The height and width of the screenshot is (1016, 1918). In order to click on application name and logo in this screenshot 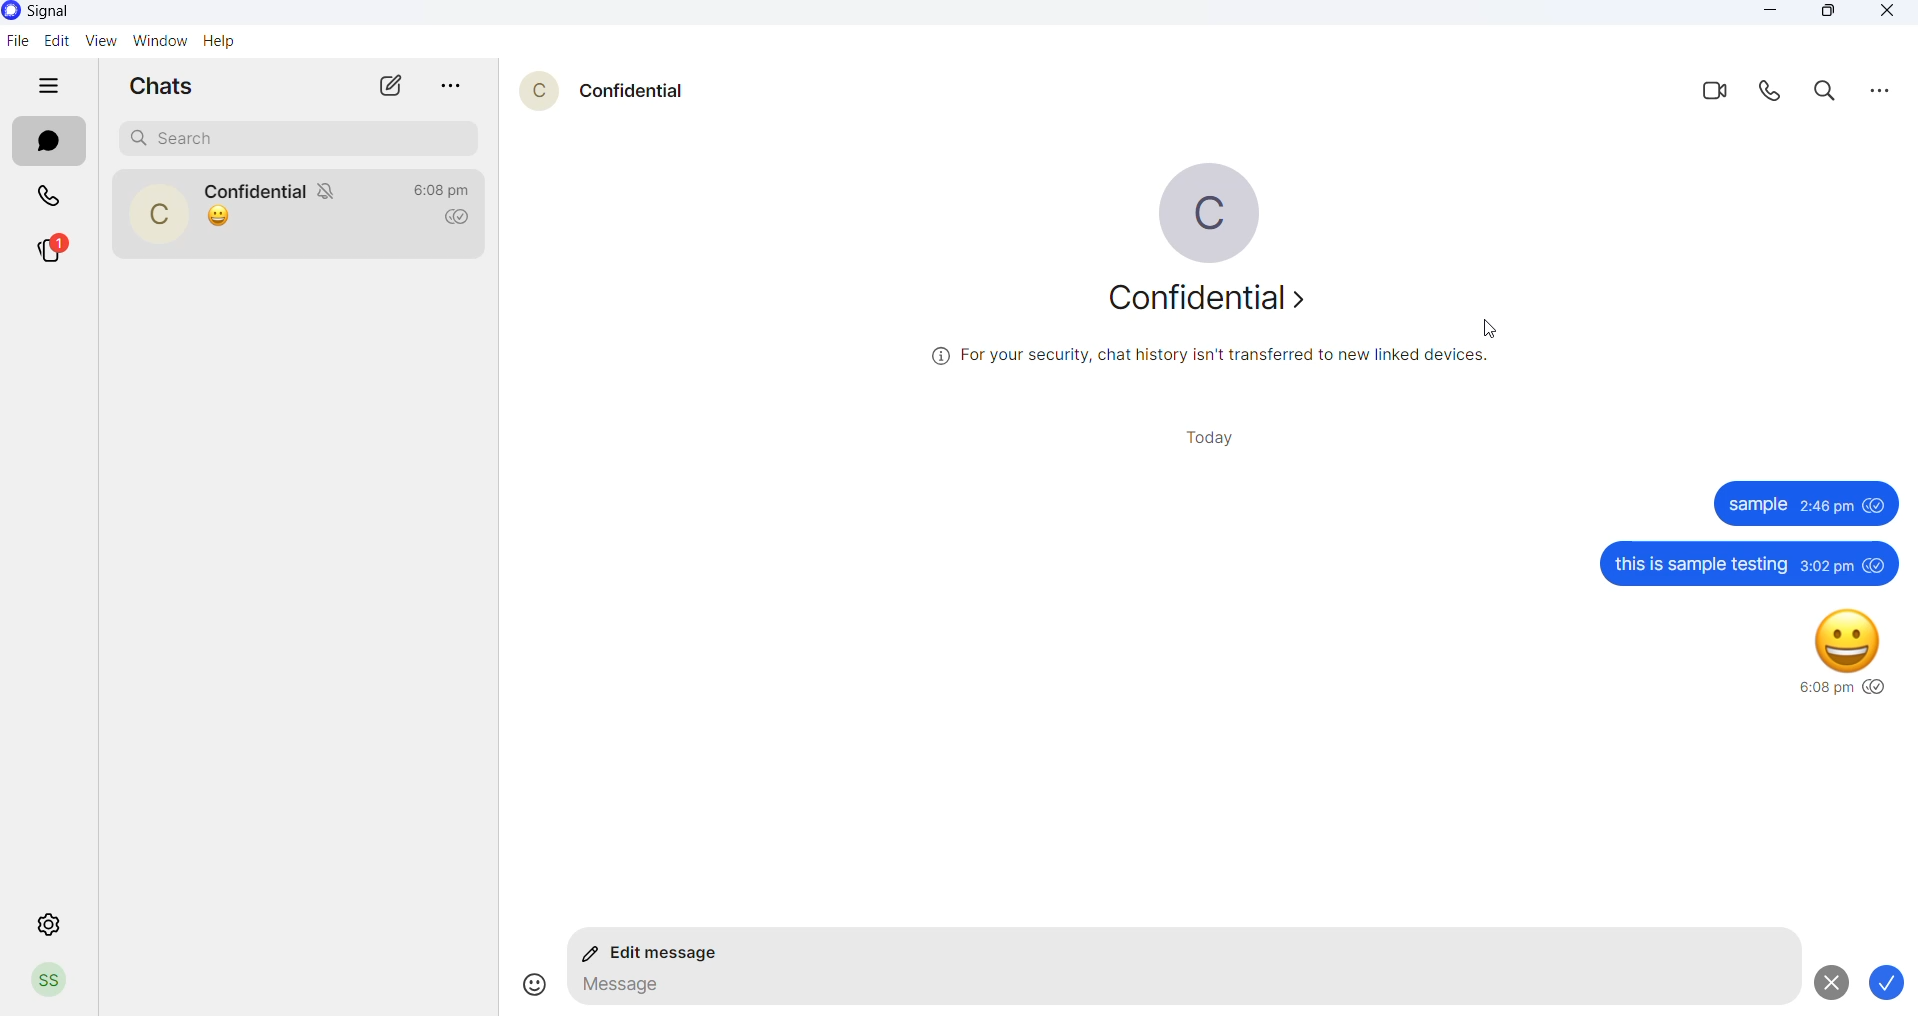, I will do `click(63, 12)`.